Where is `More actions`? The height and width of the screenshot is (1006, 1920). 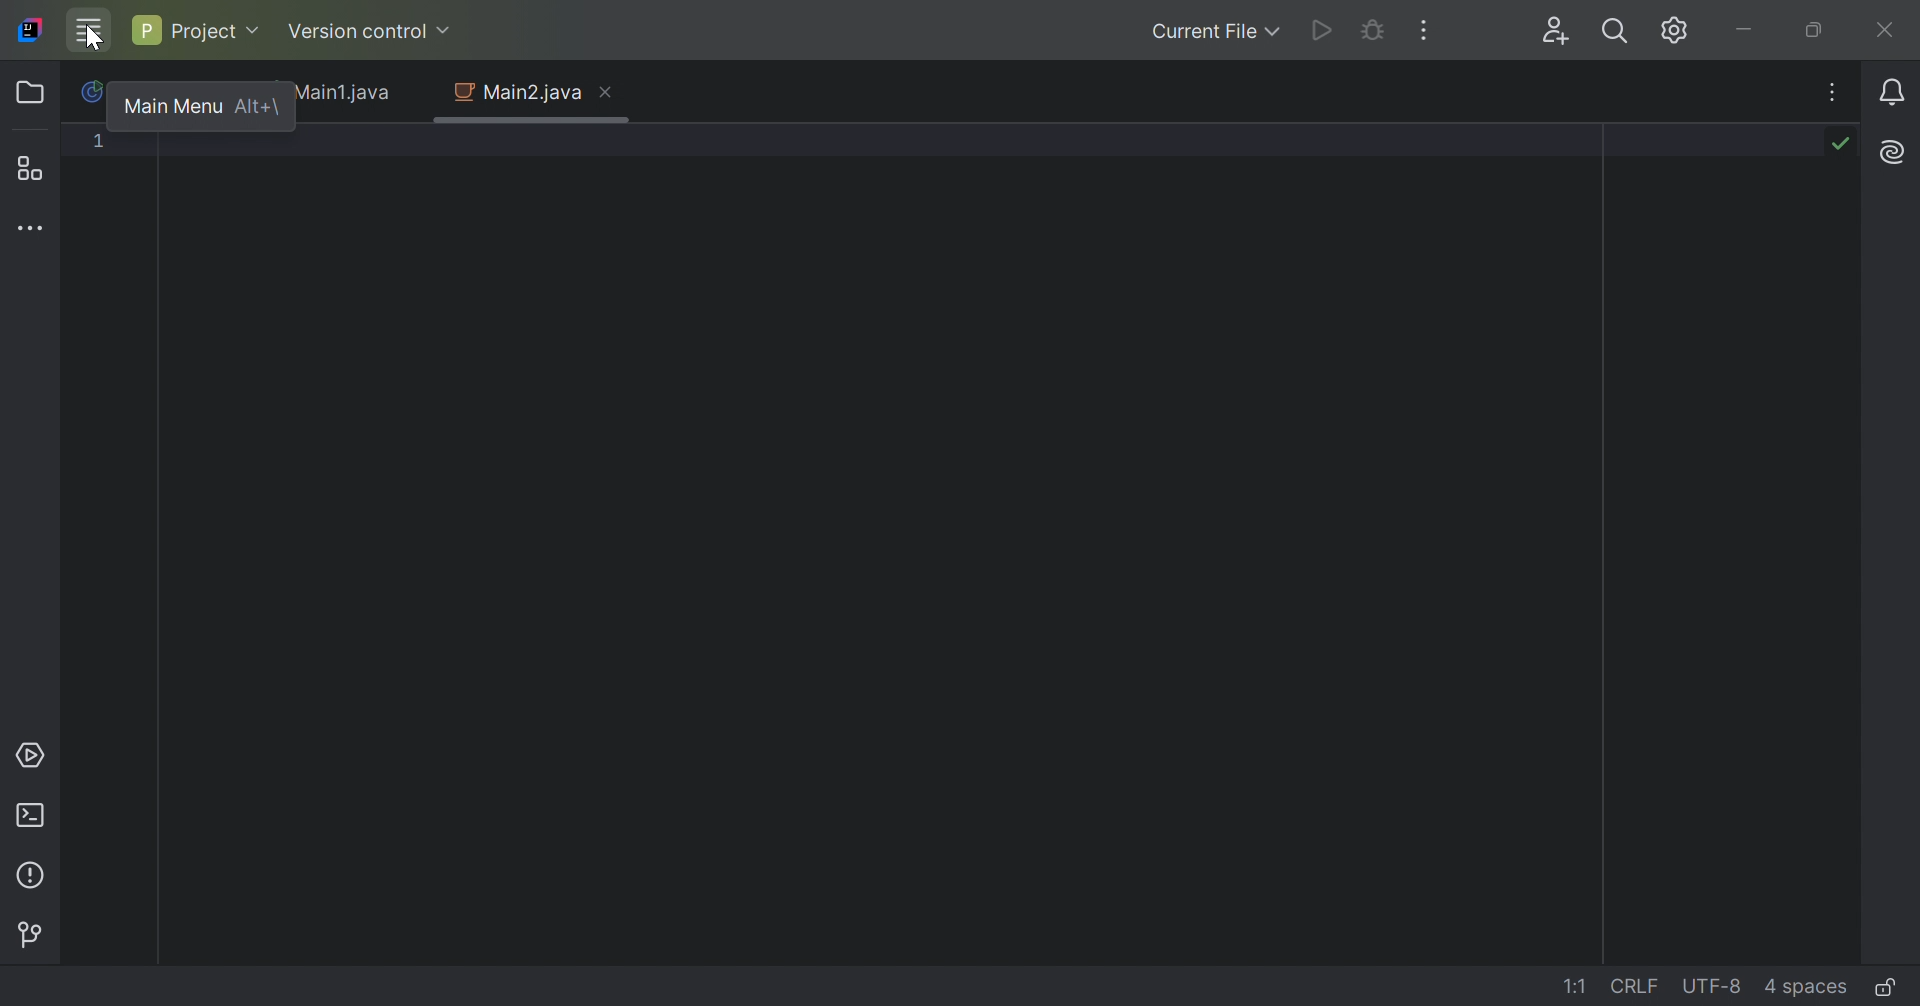 More actions is located at coordinates (1425, 30).